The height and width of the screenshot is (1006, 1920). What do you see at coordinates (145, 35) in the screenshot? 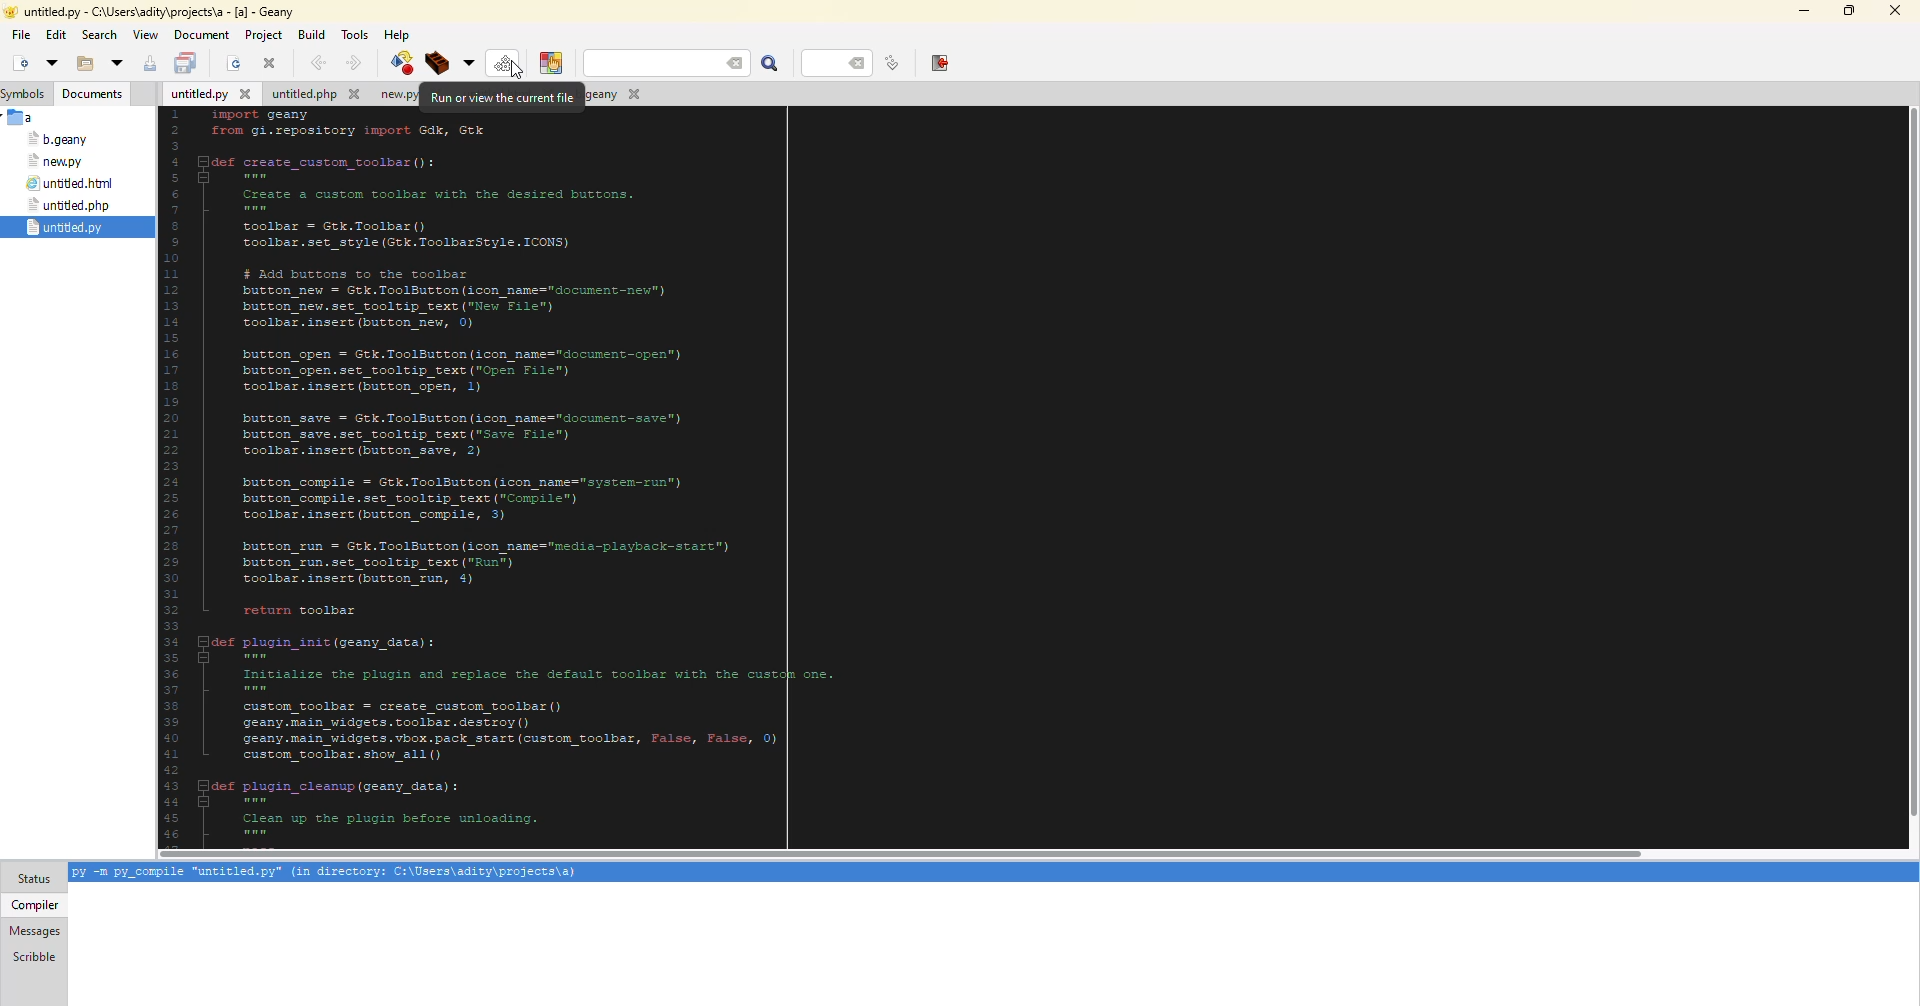
I see `view` at bounding box center [145, 35].